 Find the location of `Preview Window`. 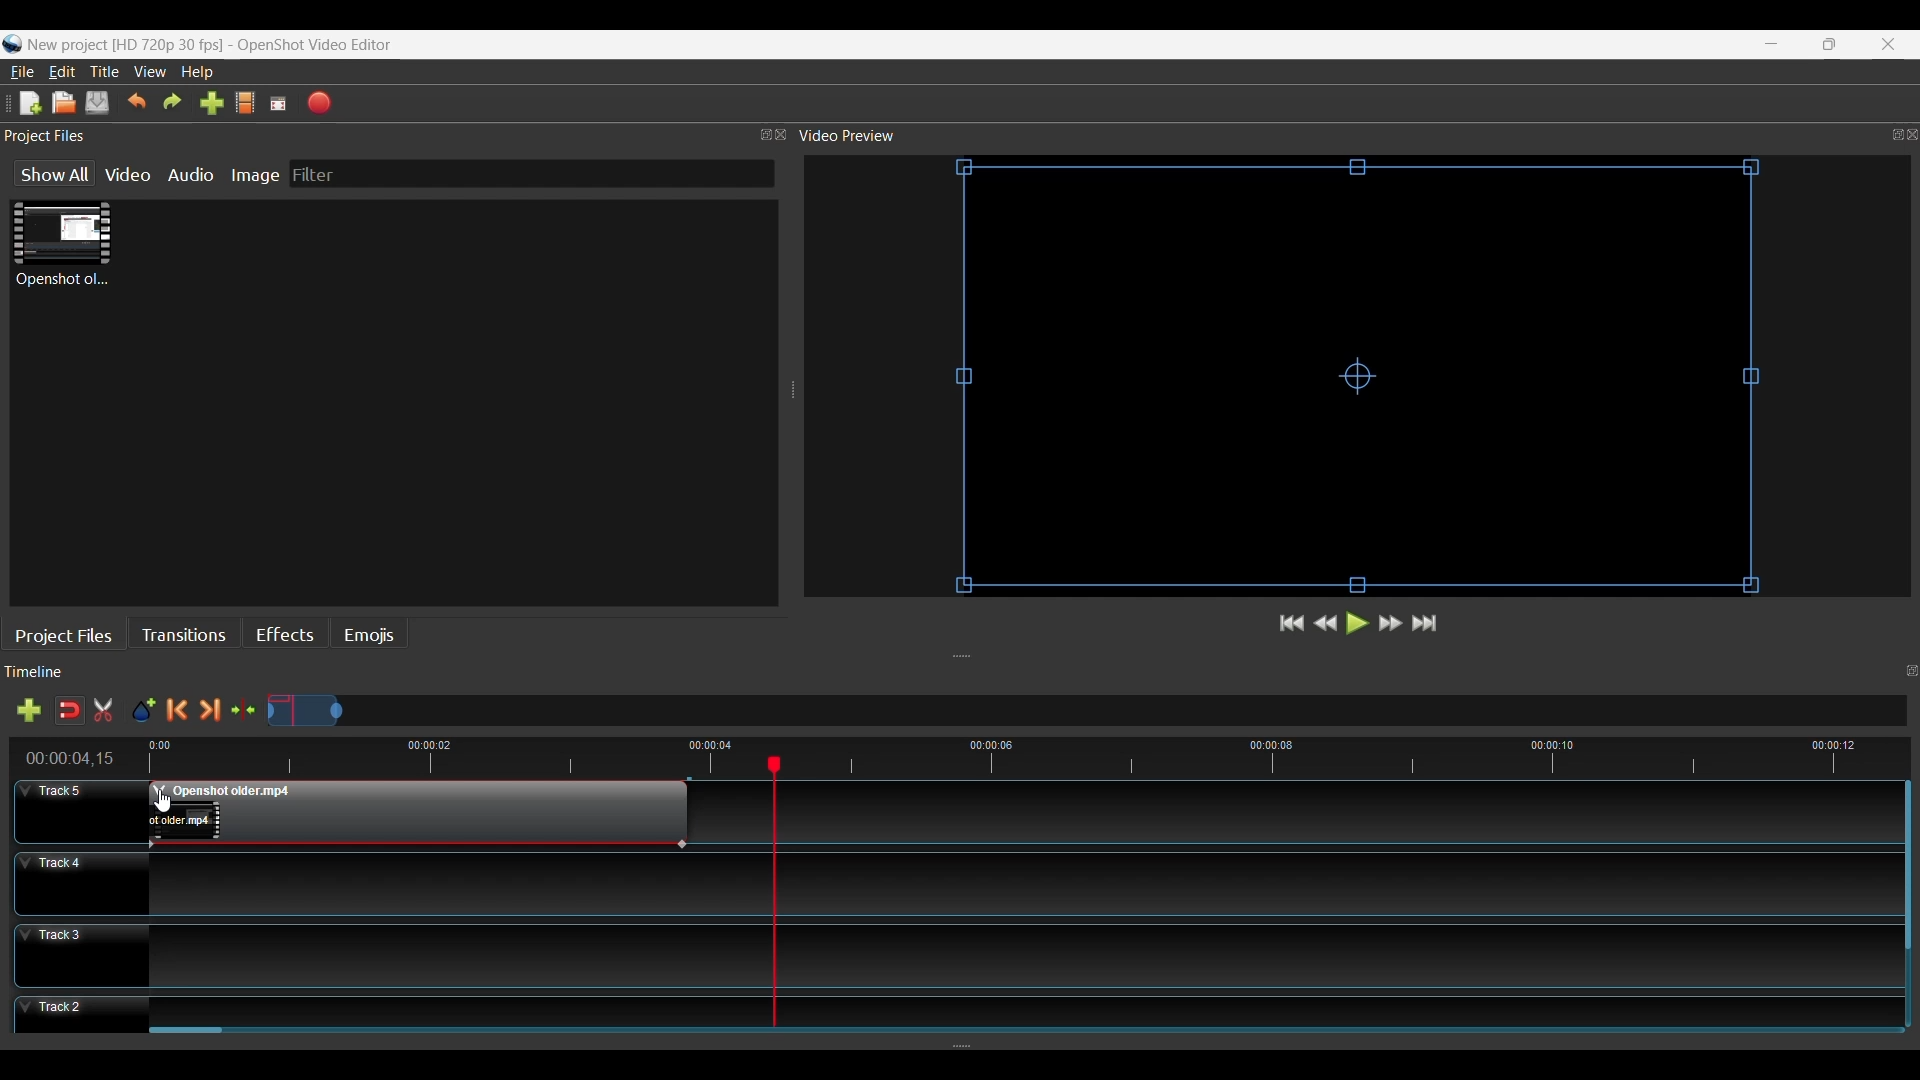

Preview Window is located at coordinates (1363, 379).